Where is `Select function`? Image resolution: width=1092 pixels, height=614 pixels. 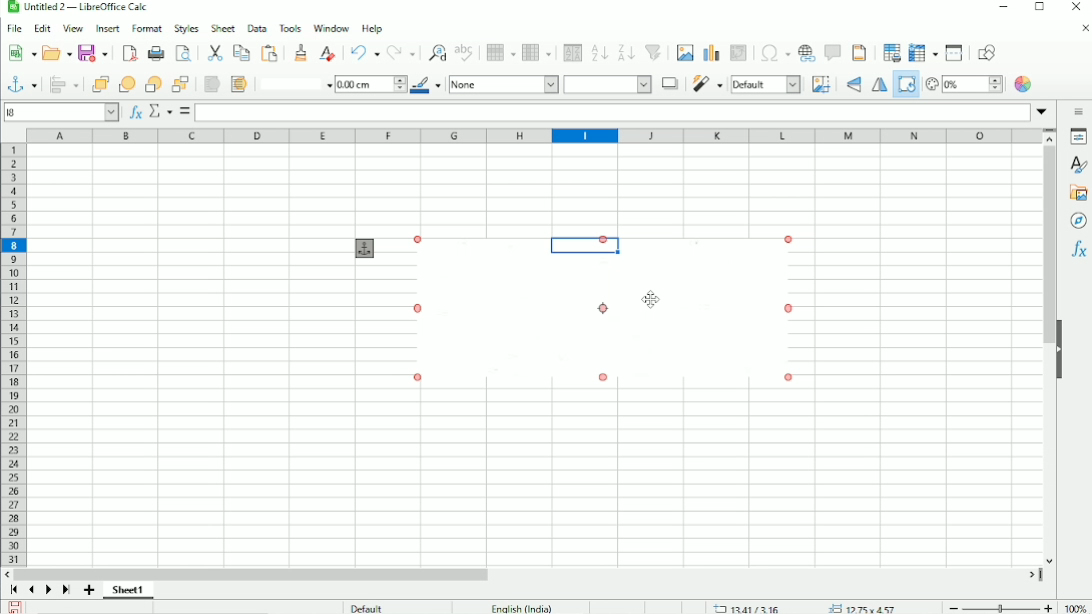 Select function is located at coordinates (159, 111).